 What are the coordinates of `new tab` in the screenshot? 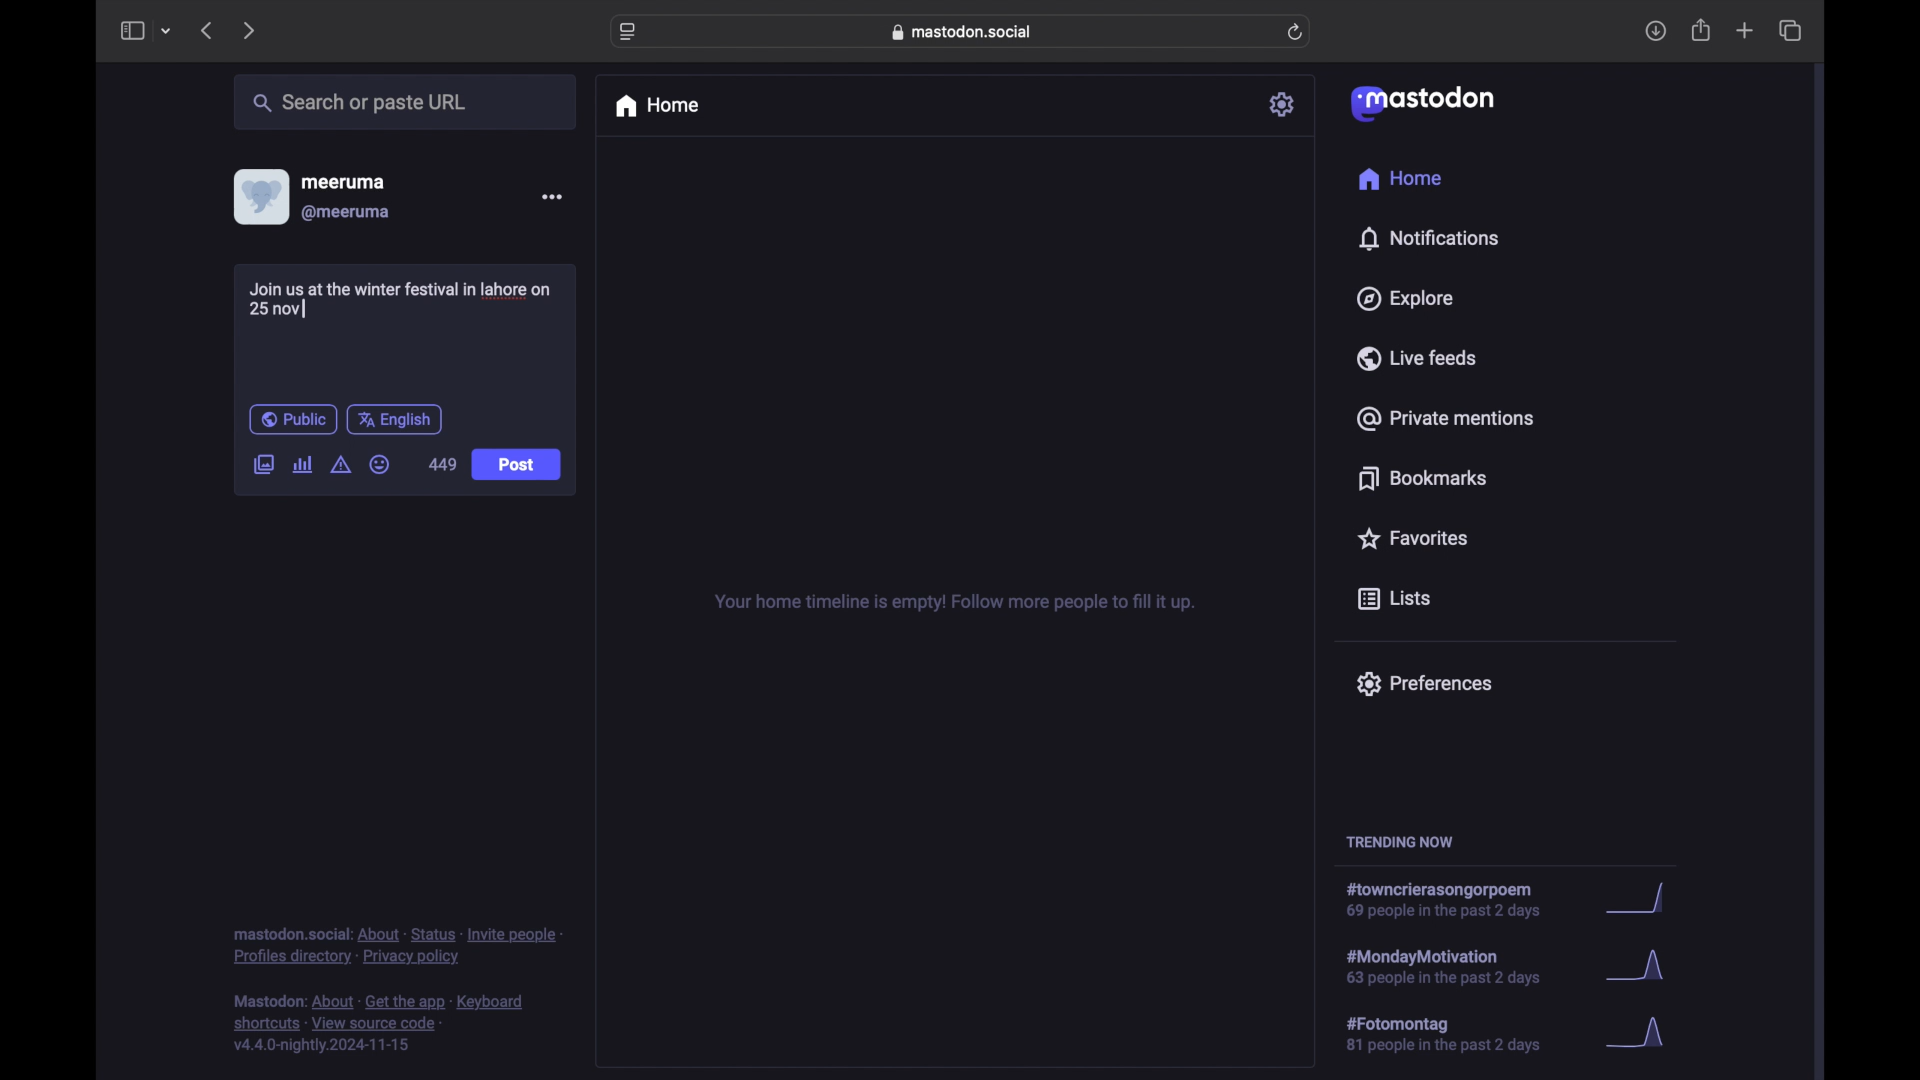 It's located at (1745, 30).